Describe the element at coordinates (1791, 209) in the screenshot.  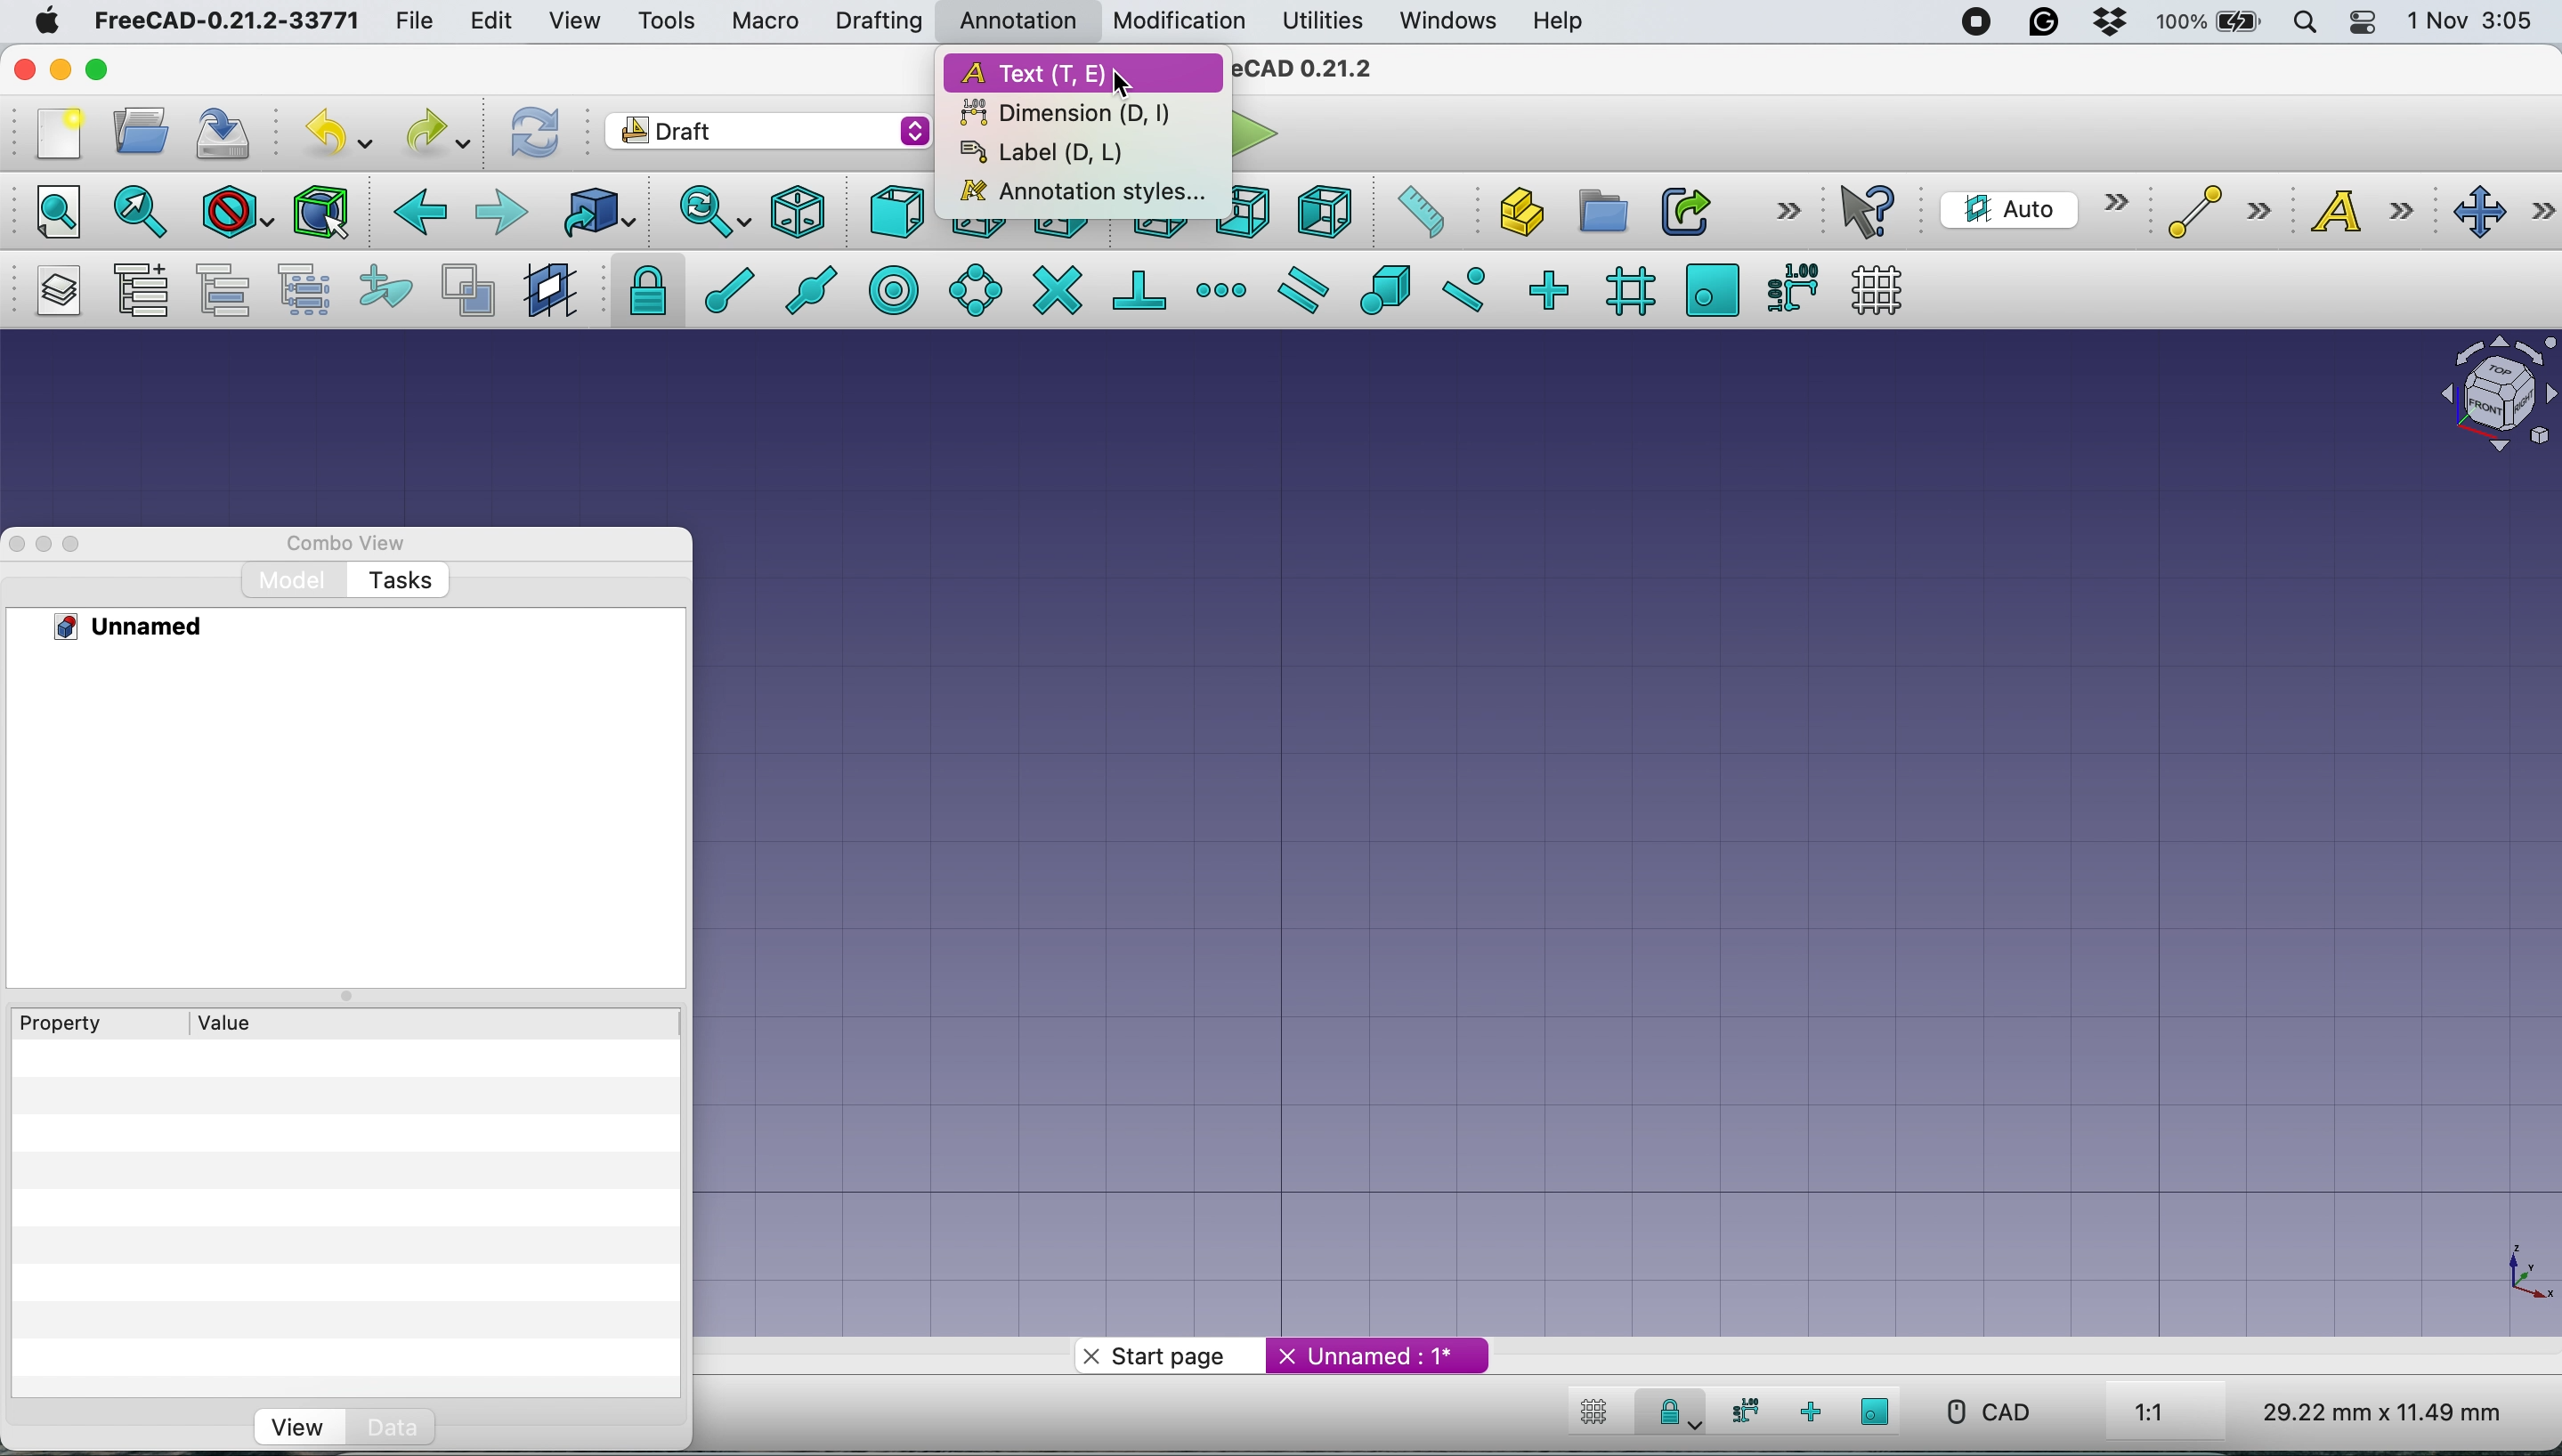
I see `more options` at that location.